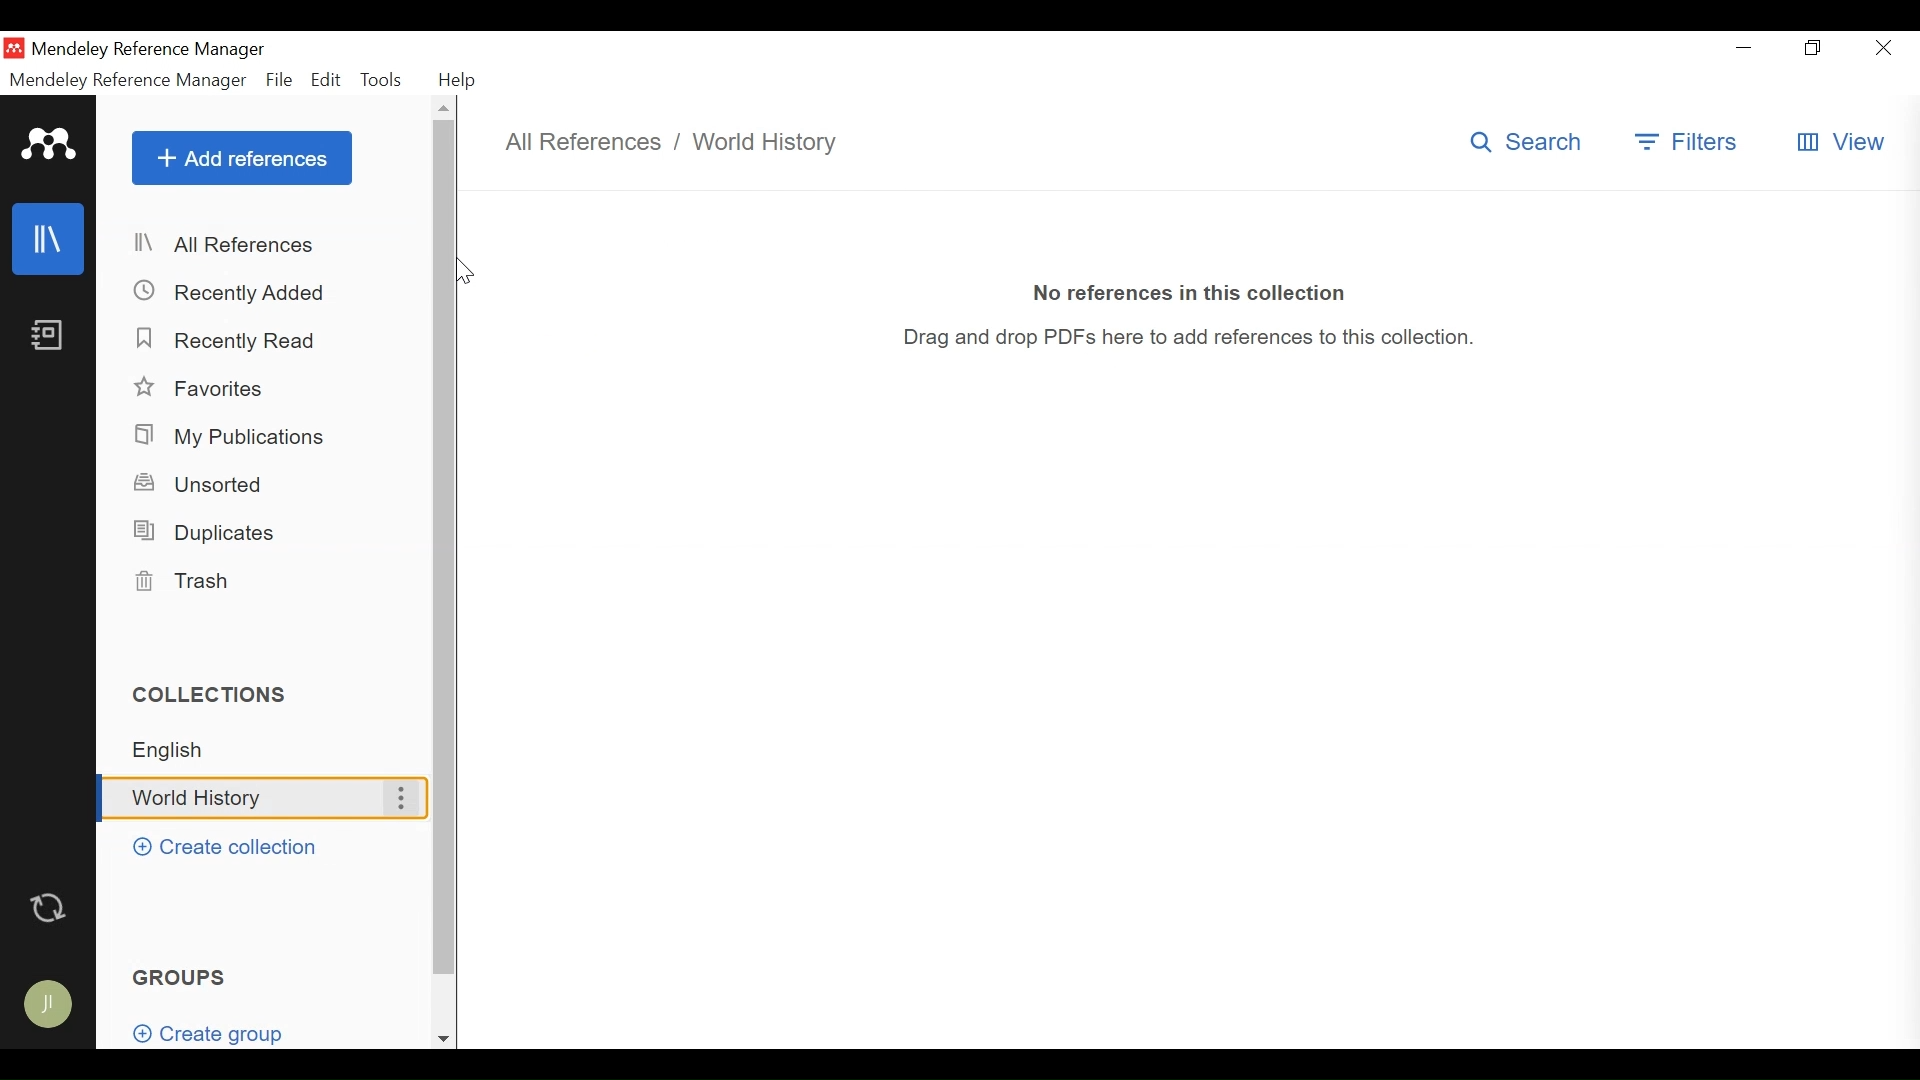  I want to click on Mendeley logo, so click(49, 145).